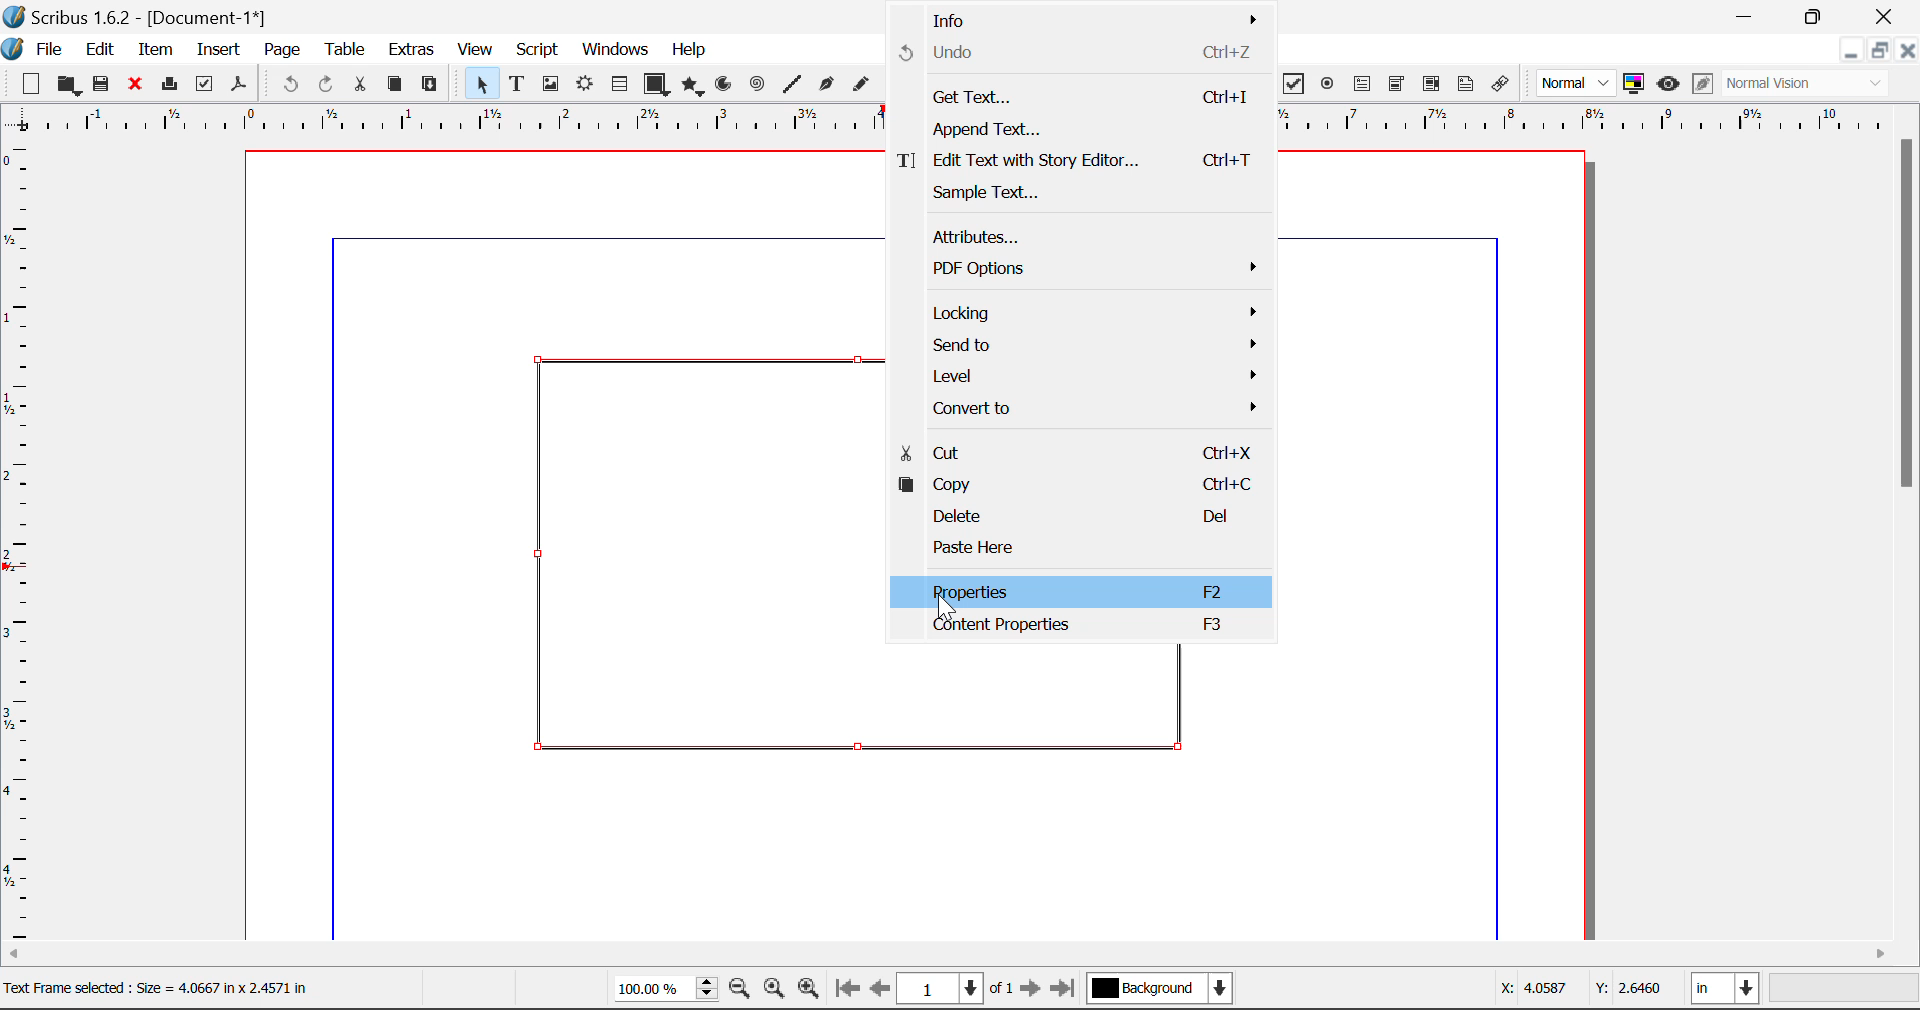  I want to click on Edit in Preview Mode, so click(1702, 86).